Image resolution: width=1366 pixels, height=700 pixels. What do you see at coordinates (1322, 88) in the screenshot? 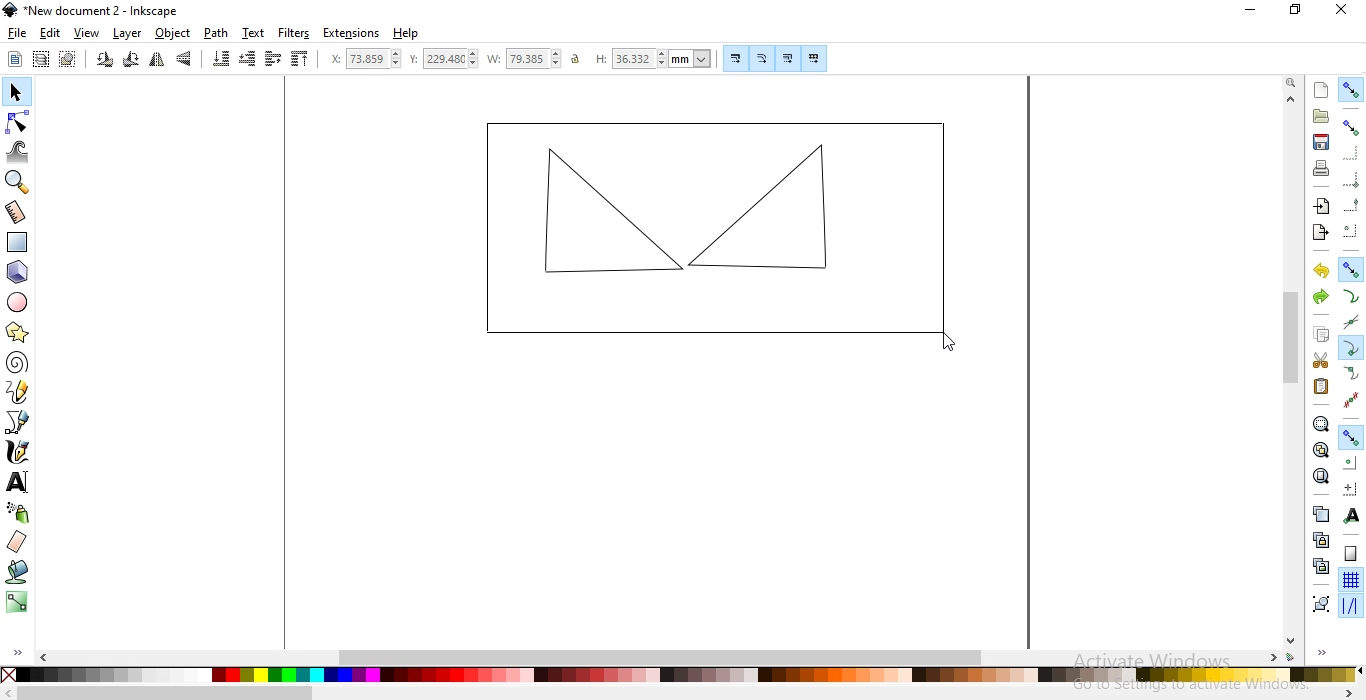
I see `create new document from default template` at bounding box center [1322, 88].